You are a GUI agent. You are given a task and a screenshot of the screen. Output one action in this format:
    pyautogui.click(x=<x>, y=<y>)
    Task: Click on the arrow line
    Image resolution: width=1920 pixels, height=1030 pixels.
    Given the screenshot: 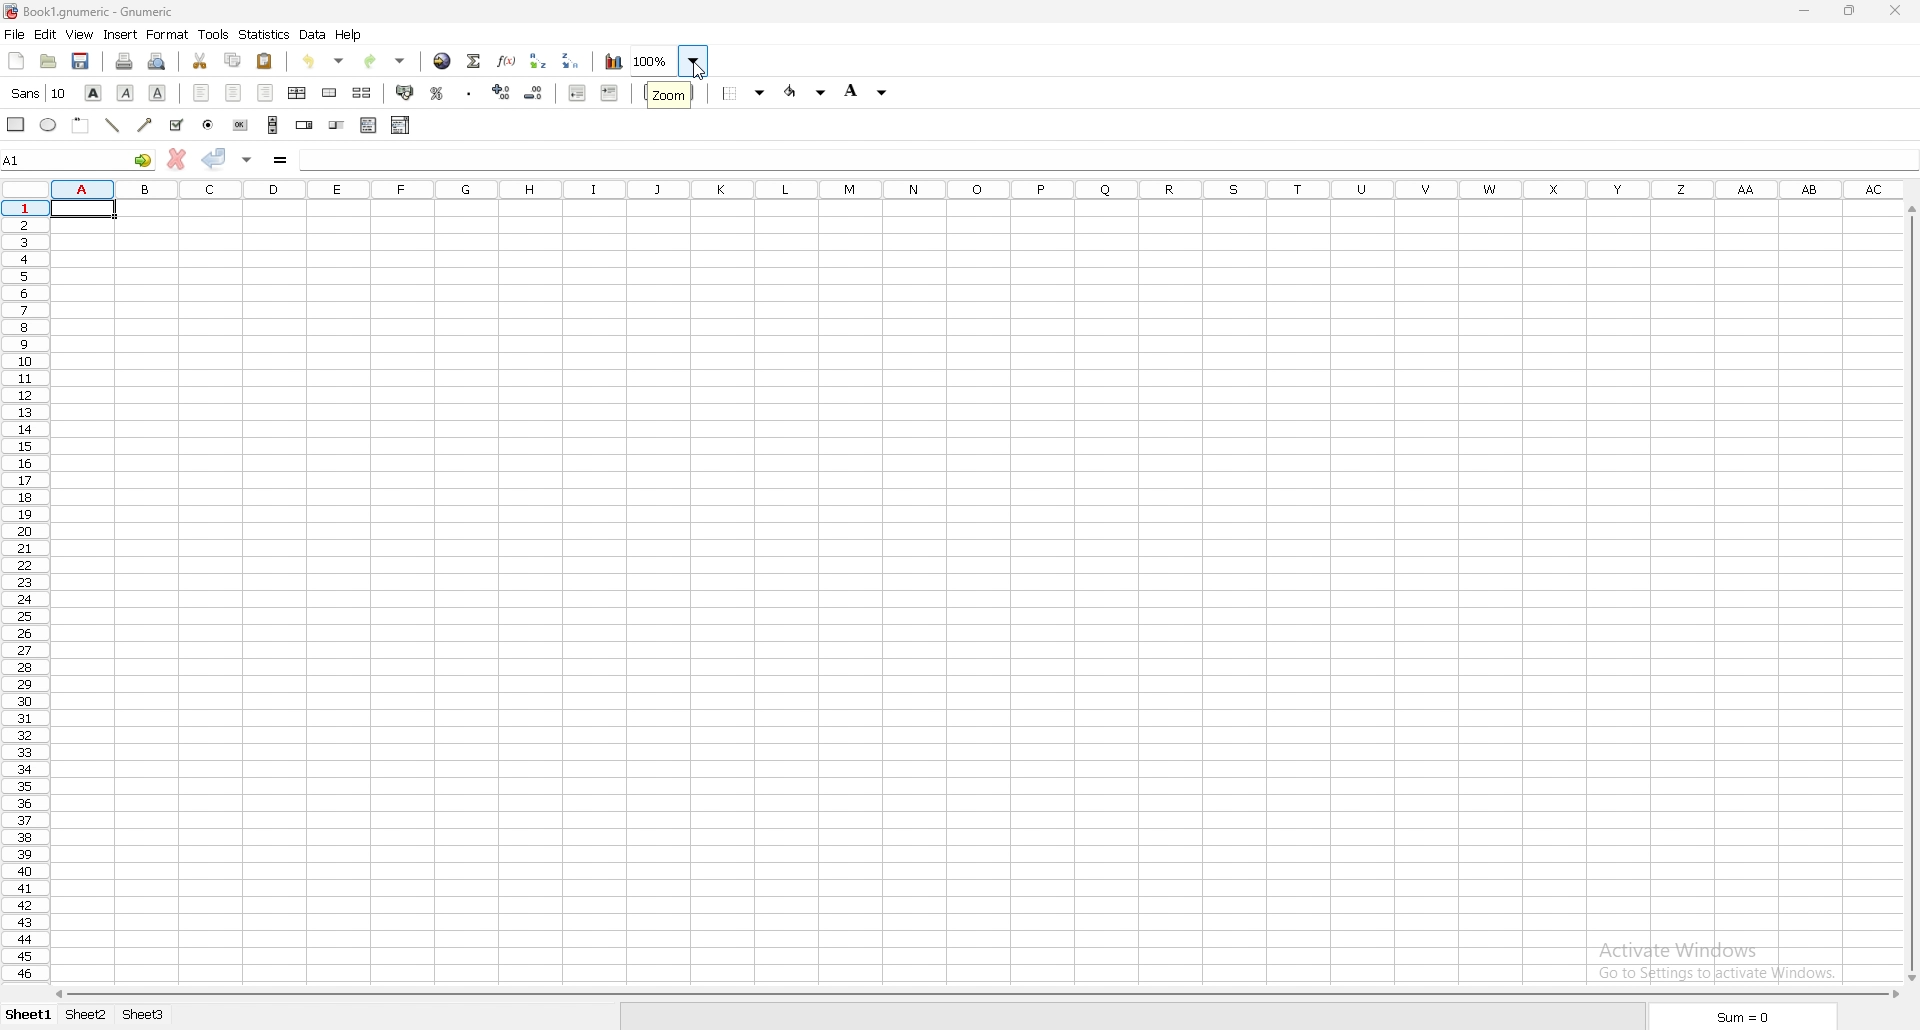 What is the action you would take?
    pyautogui.click(x=145, y=124)
    